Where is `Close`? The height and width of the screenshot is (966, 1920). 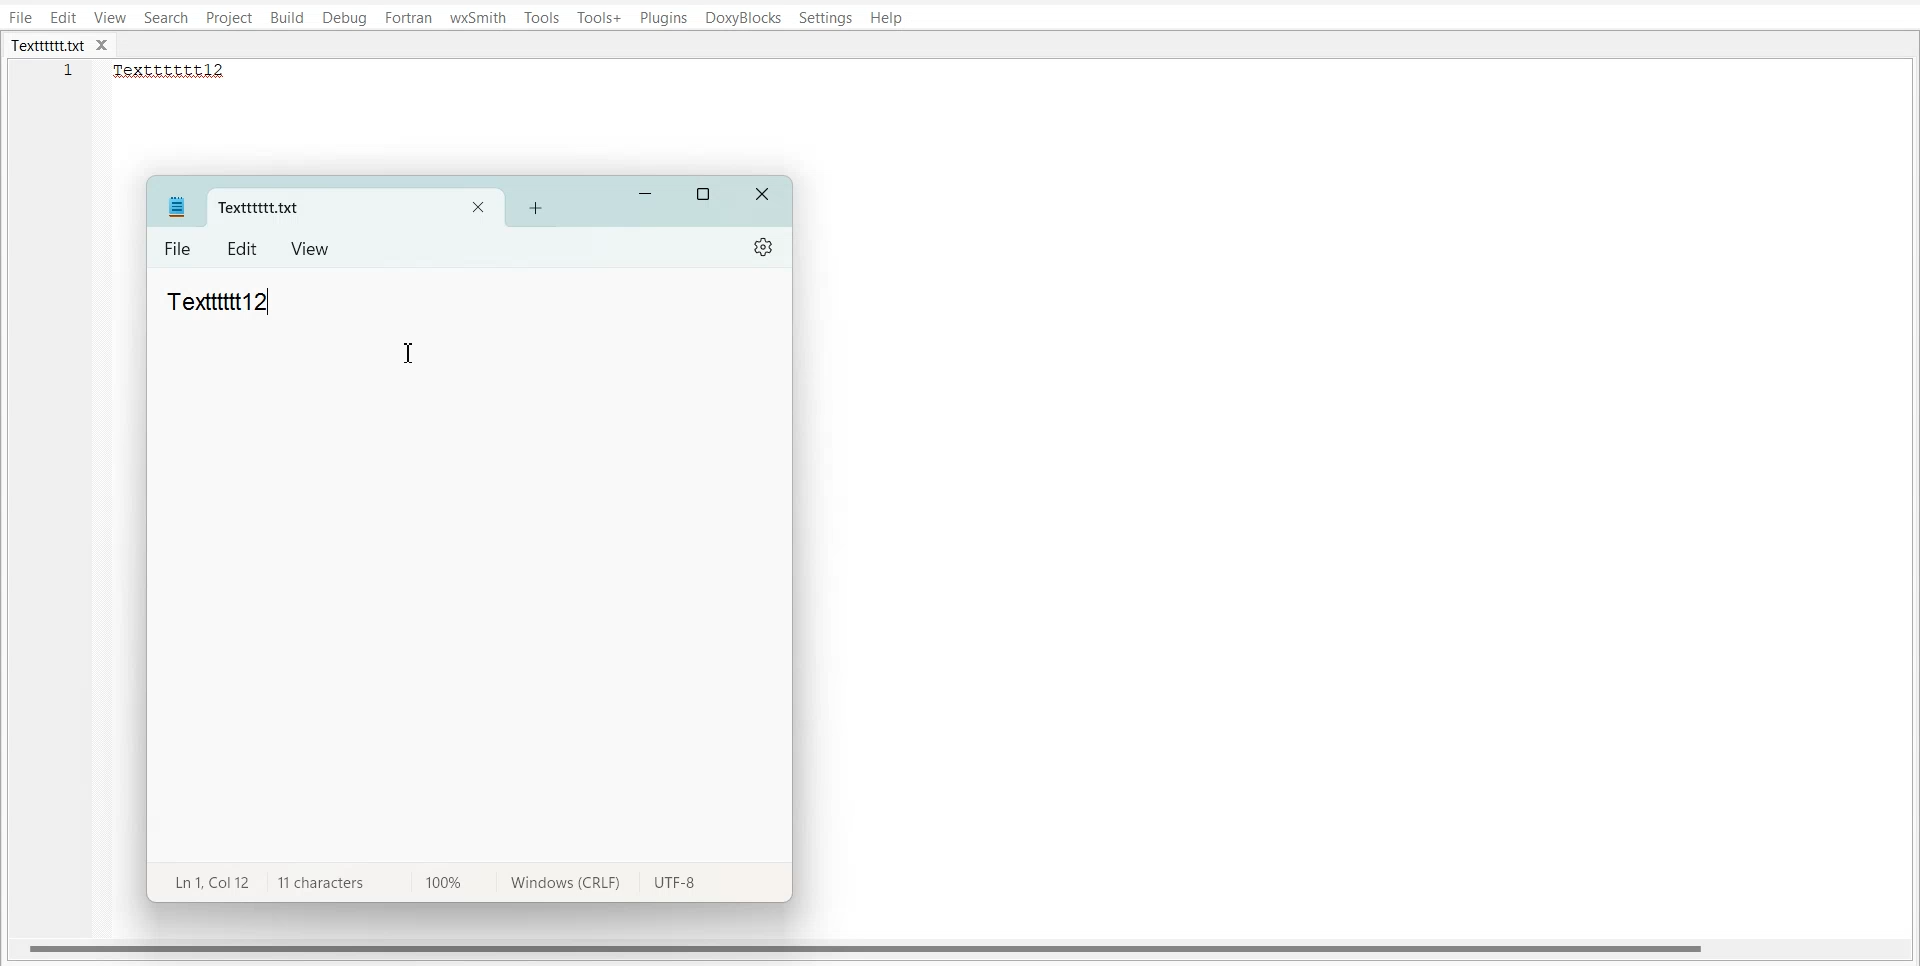
Close is located at coordinates (764, 196).